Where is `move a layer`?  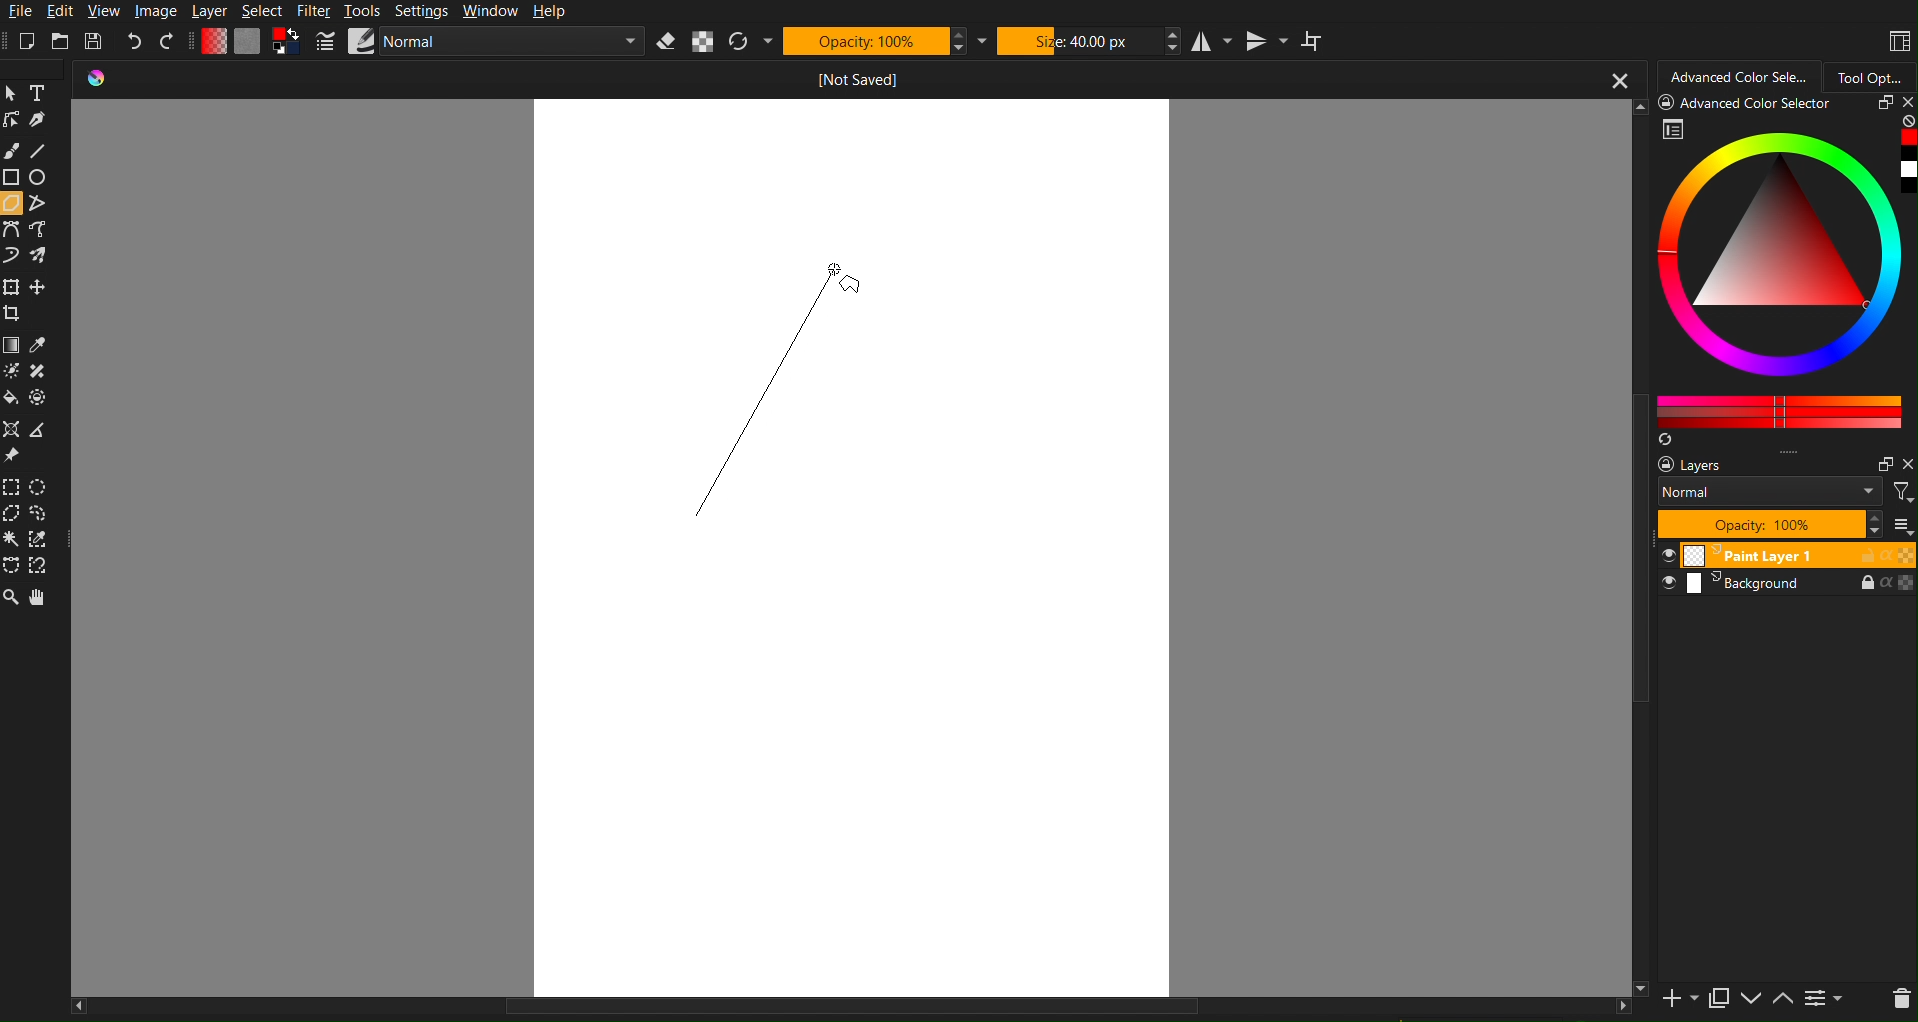 move a layer is located at coordinates (40, 286).